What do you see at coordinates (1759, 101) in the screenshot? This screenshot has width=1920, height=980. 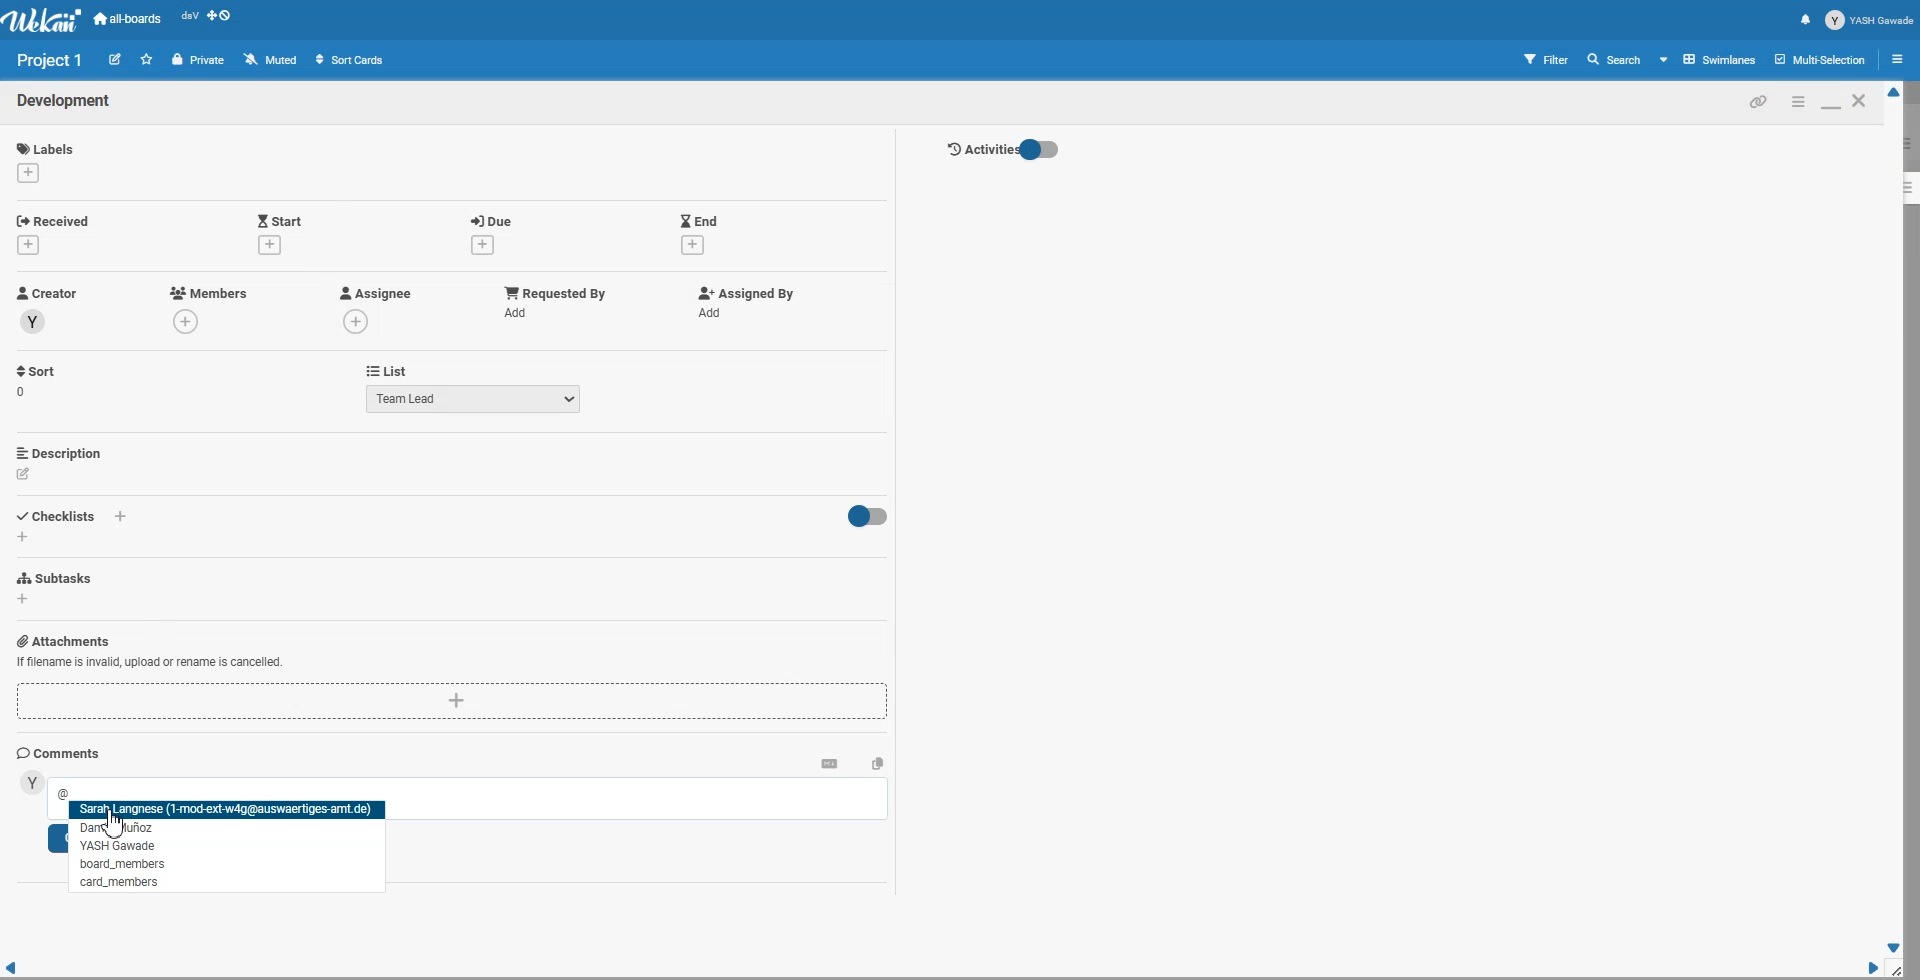 I see `Copy card link` at bounding box center [1759, 101].